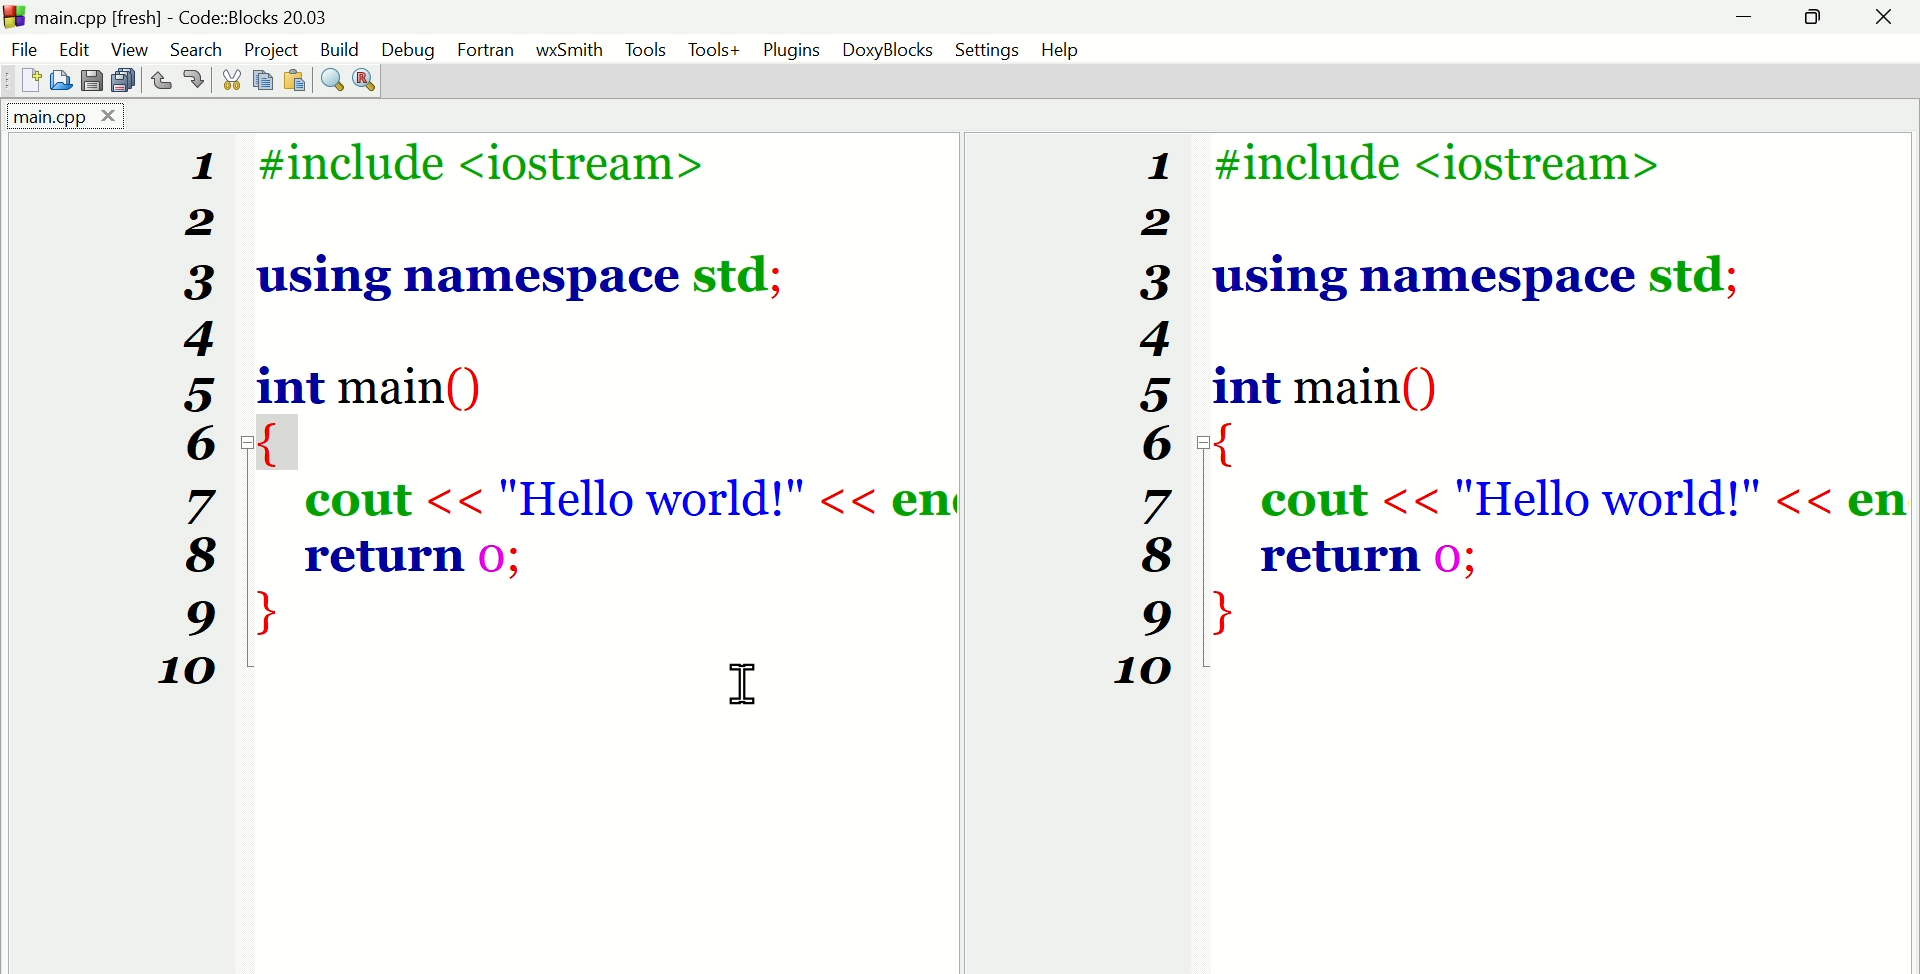 The width and height of the screenshot is (1920, 974). What do you see at coordinates (1817, 19) in the screenshot?
I see `maximise` at bounding box center [1817, 19].